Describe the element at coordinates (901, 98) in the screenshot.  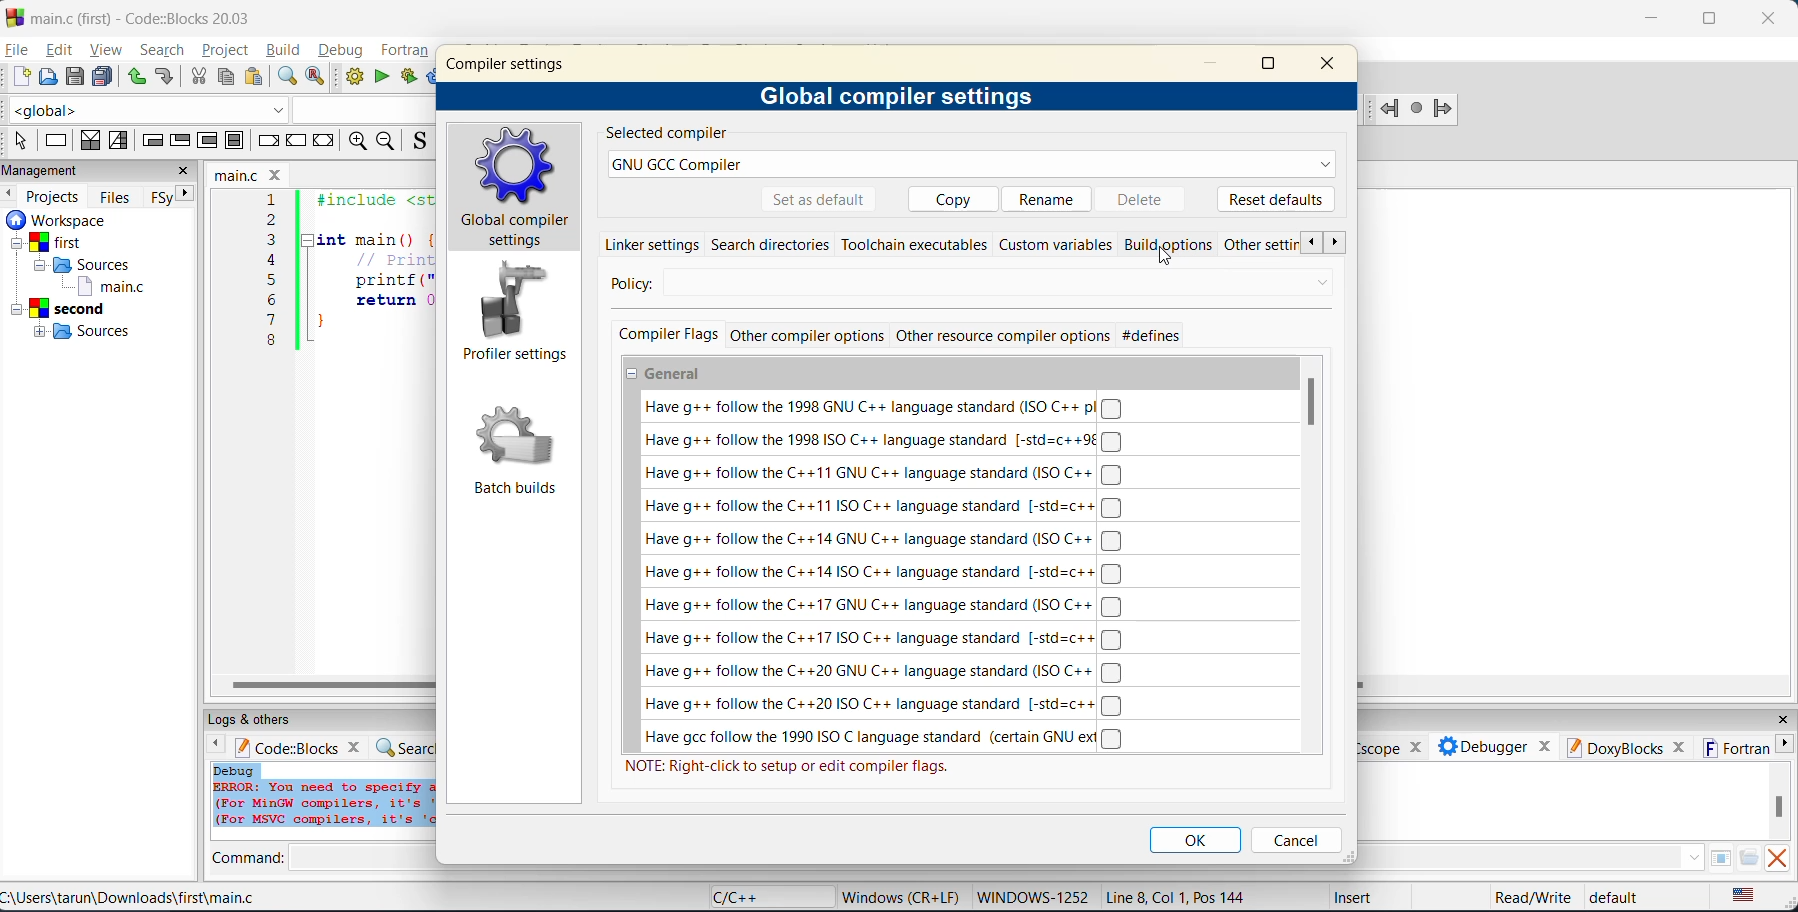
I see `global compiler settings` at that location.